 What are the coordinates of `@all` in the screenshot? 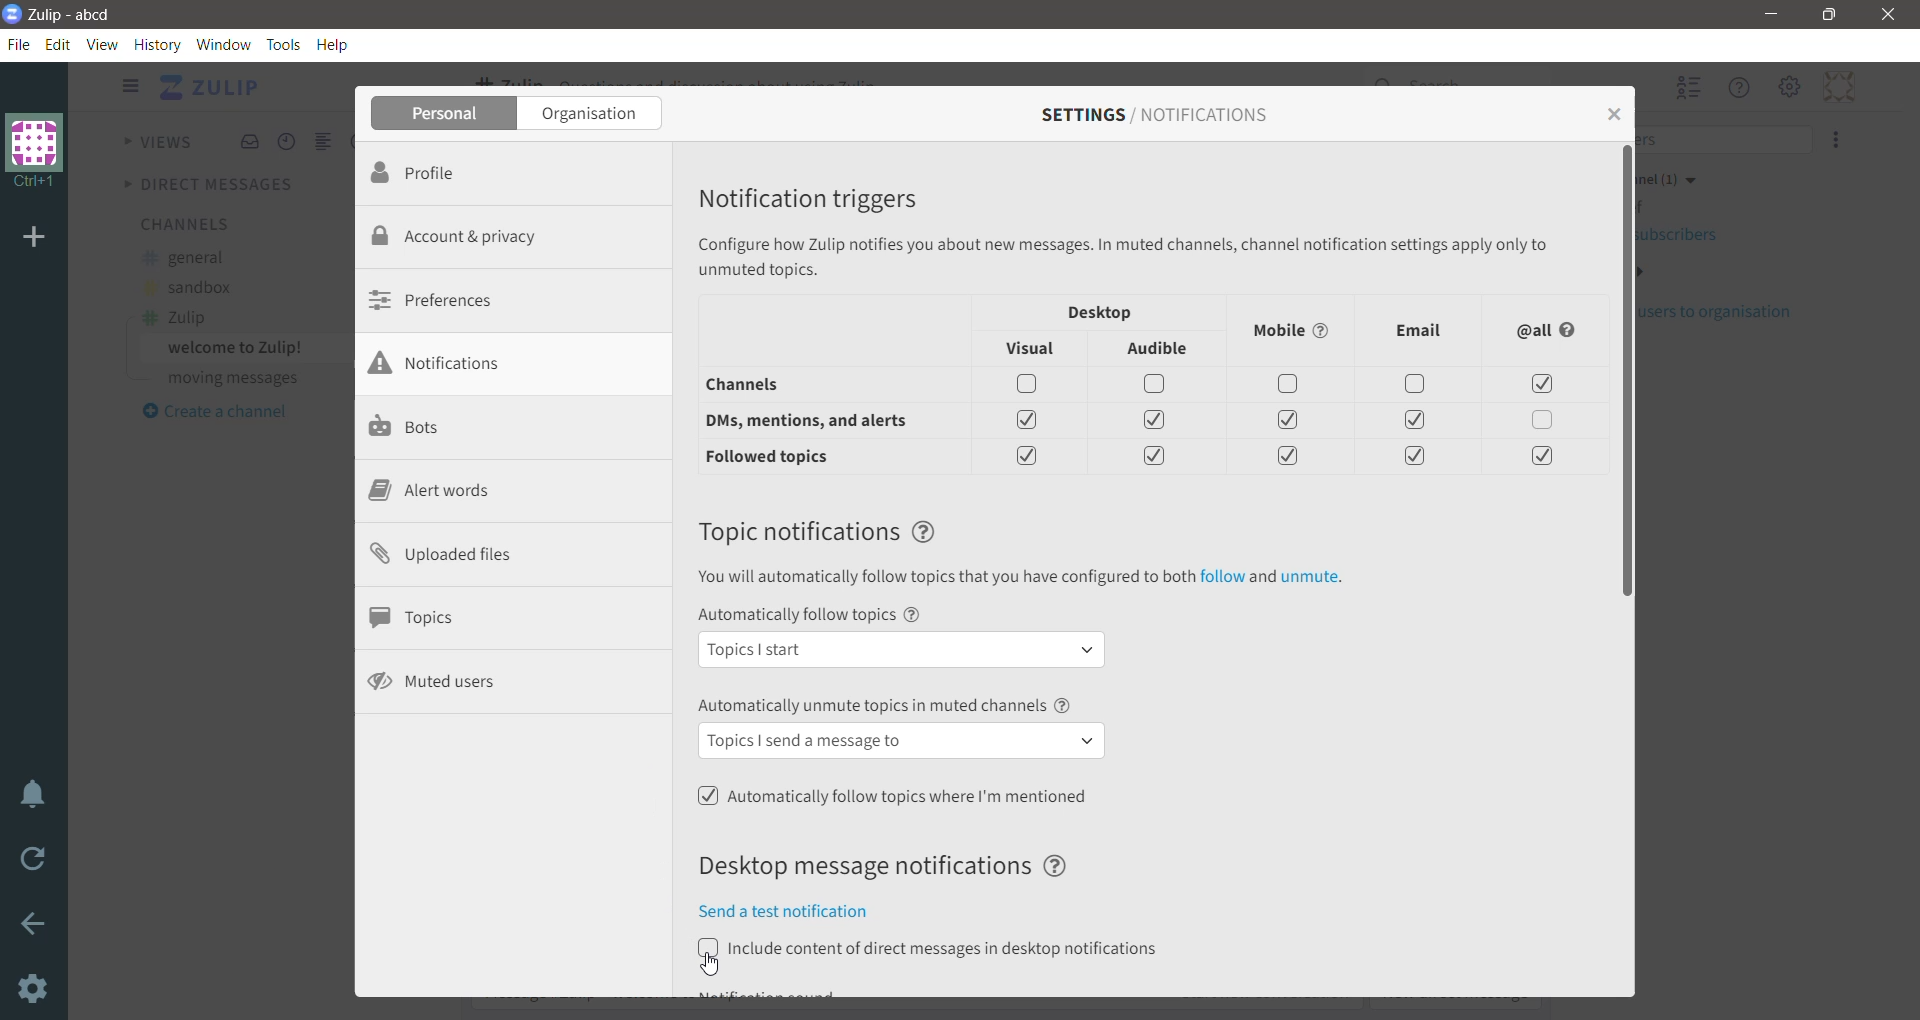 It's located at (1548, 332).